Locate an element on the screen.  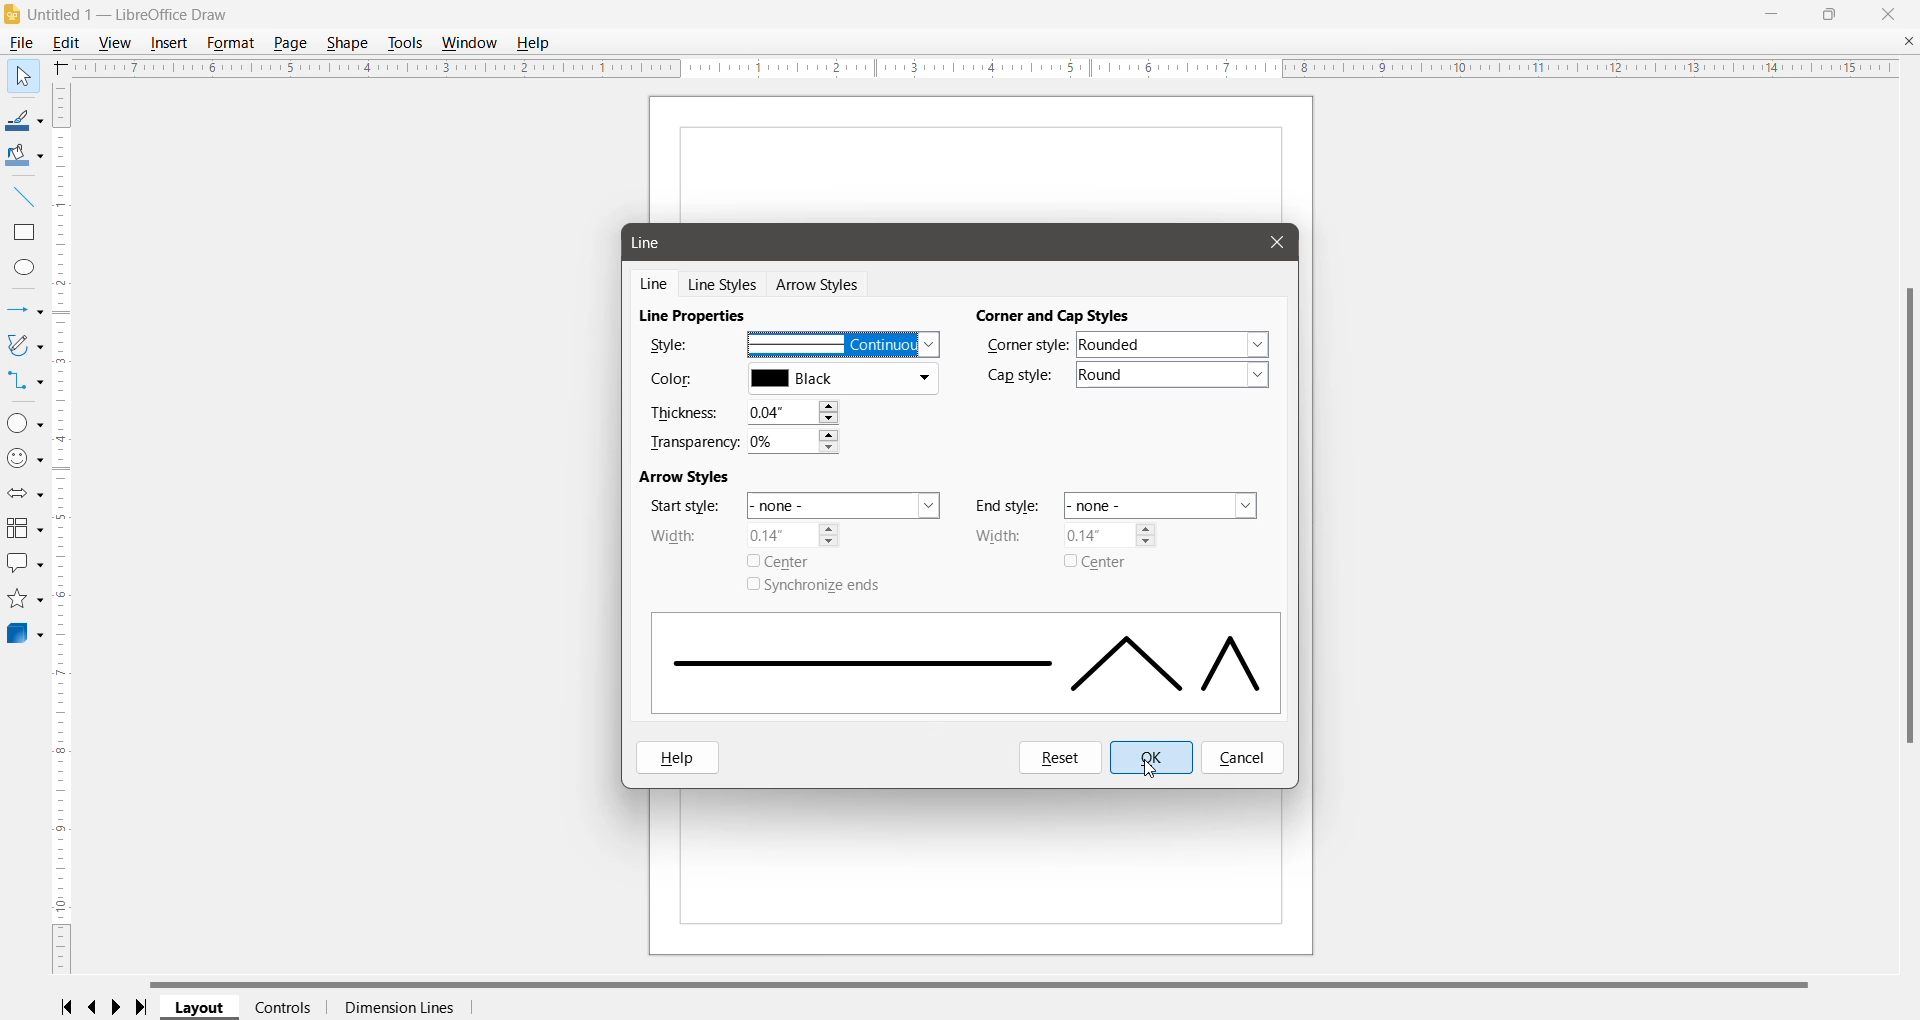
Help is located at coordinates (535, 42).